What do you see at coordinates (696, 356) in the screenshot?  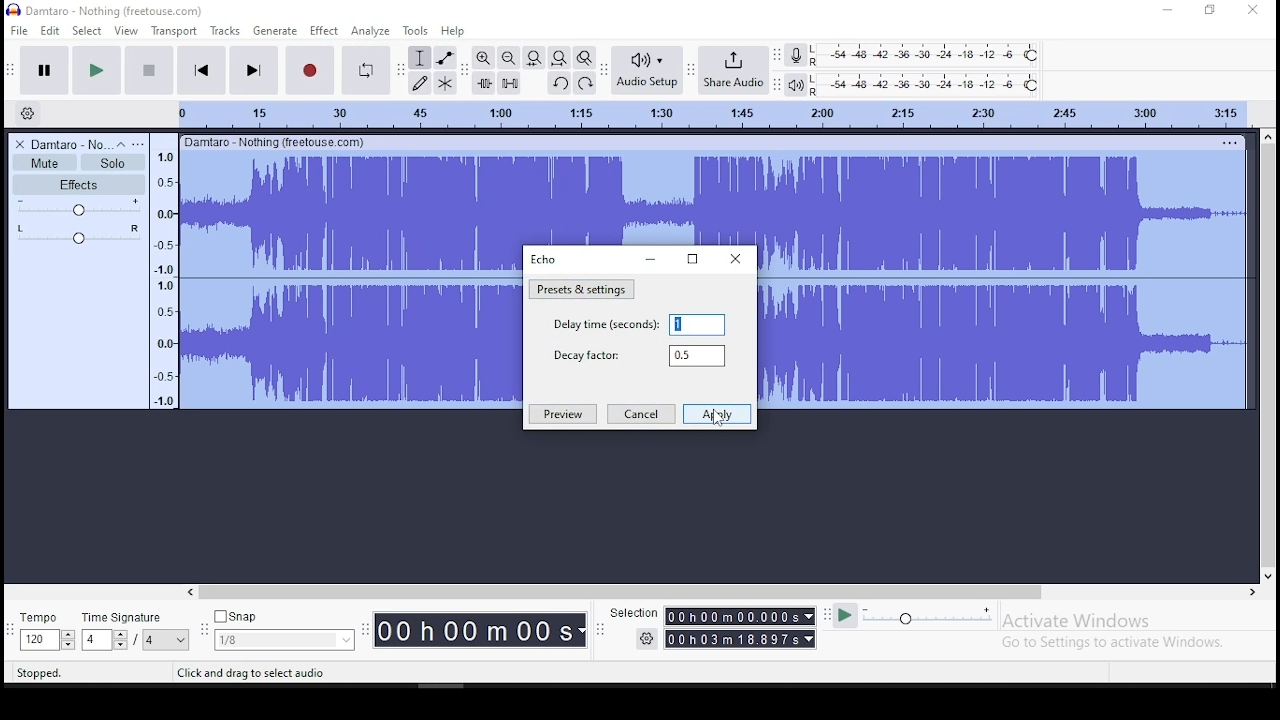 I see `0.5` at bounding box center [696, 356].